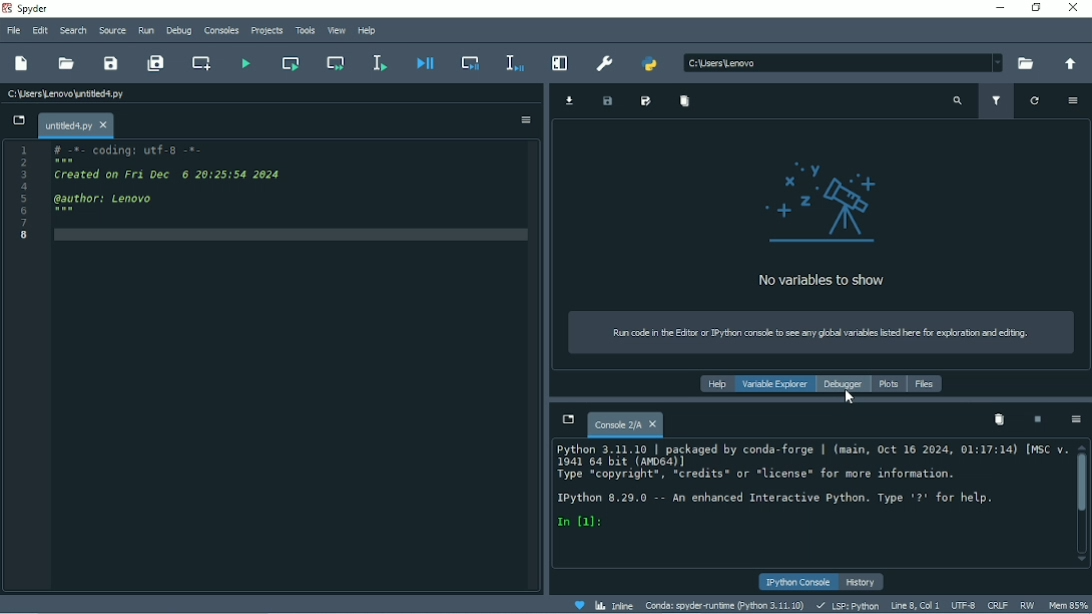 The width and height of the screenshot is (1092, 614). I want to click on Run current cell, so click(290, 63).